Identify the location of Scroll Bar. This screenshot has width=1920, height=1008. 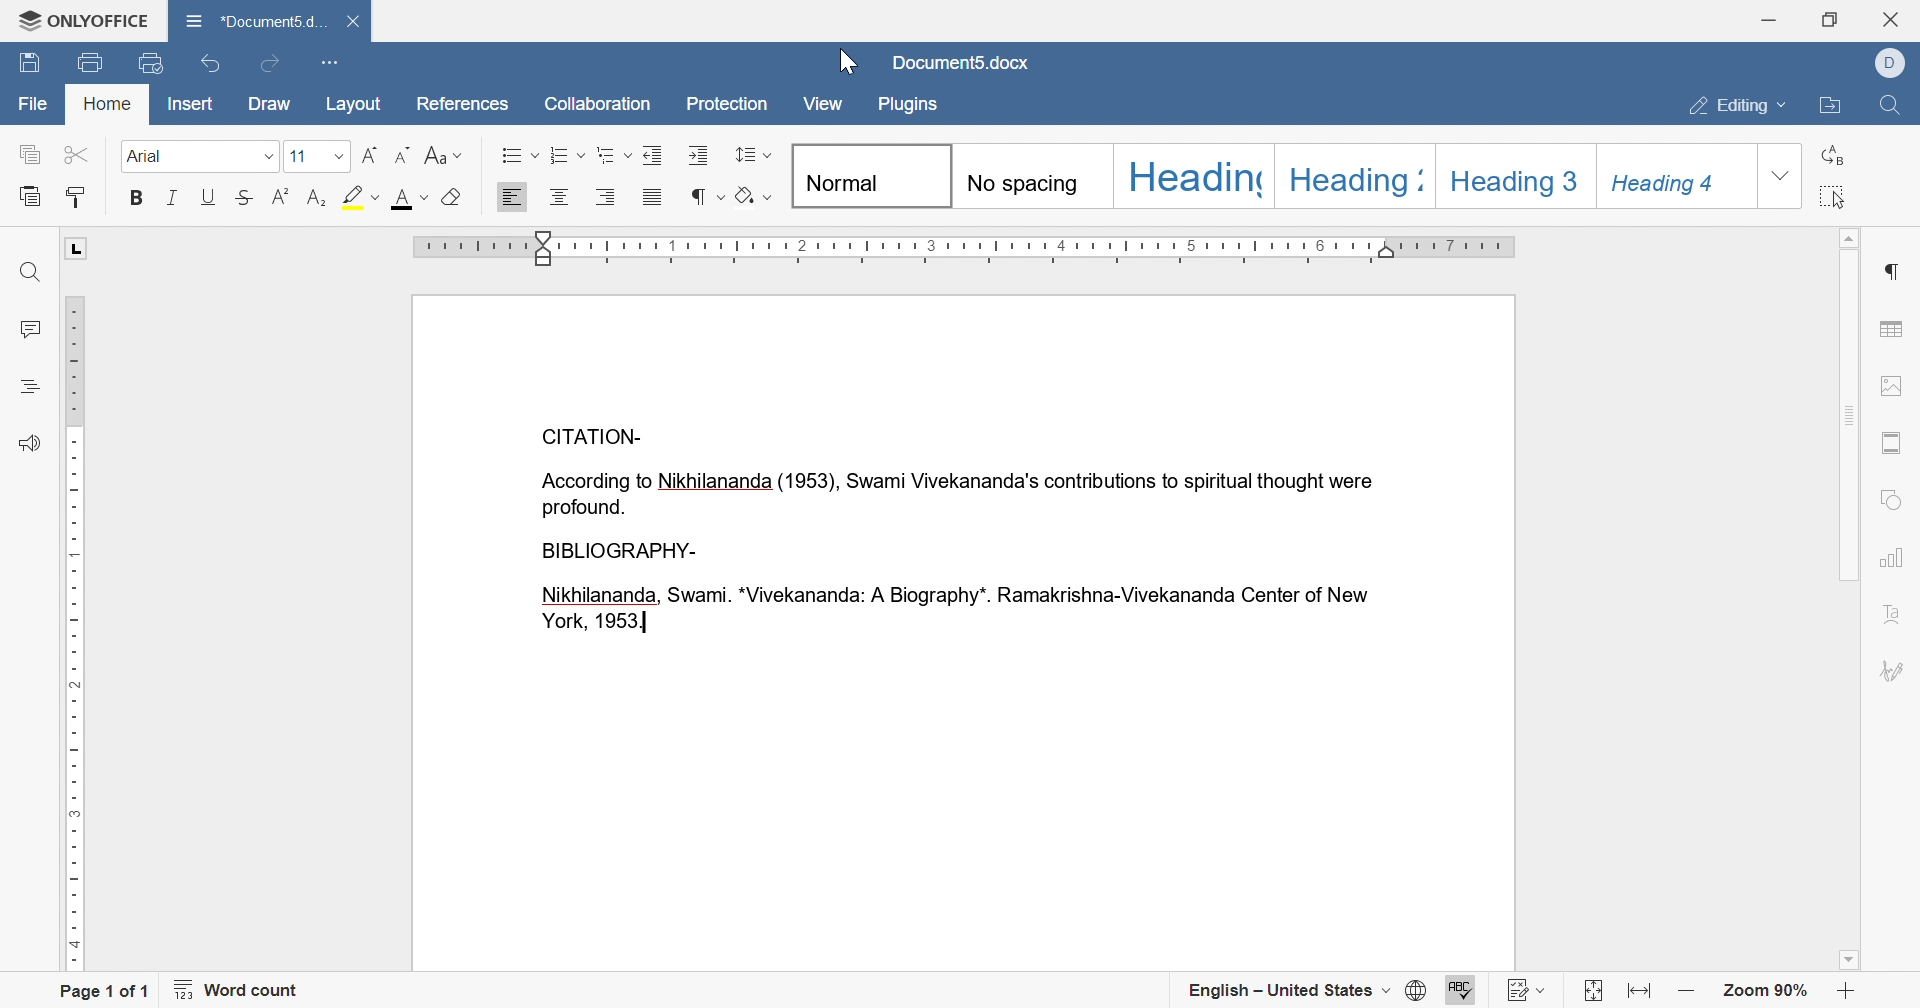
(1848, 599).